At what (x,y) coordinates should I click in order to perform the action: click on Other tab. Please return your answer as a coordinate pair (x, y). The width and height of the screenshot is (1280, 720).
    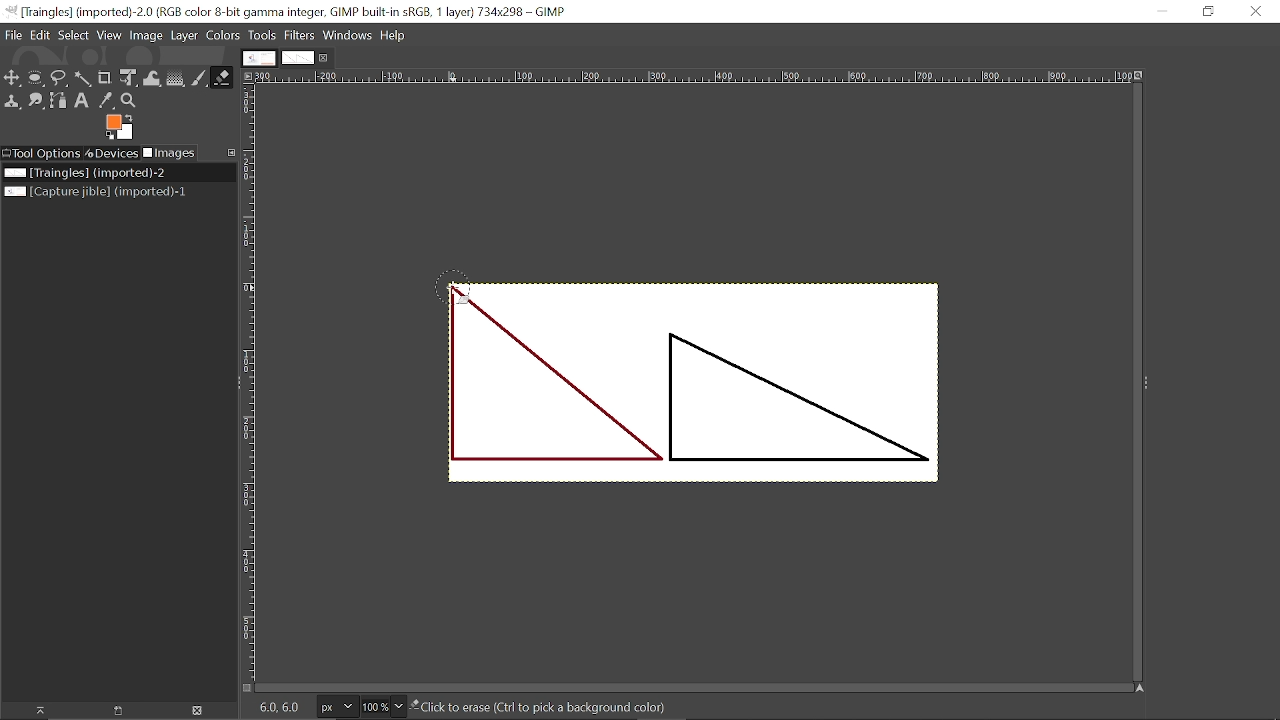
    Looking at the image, I should click on (259, 58).